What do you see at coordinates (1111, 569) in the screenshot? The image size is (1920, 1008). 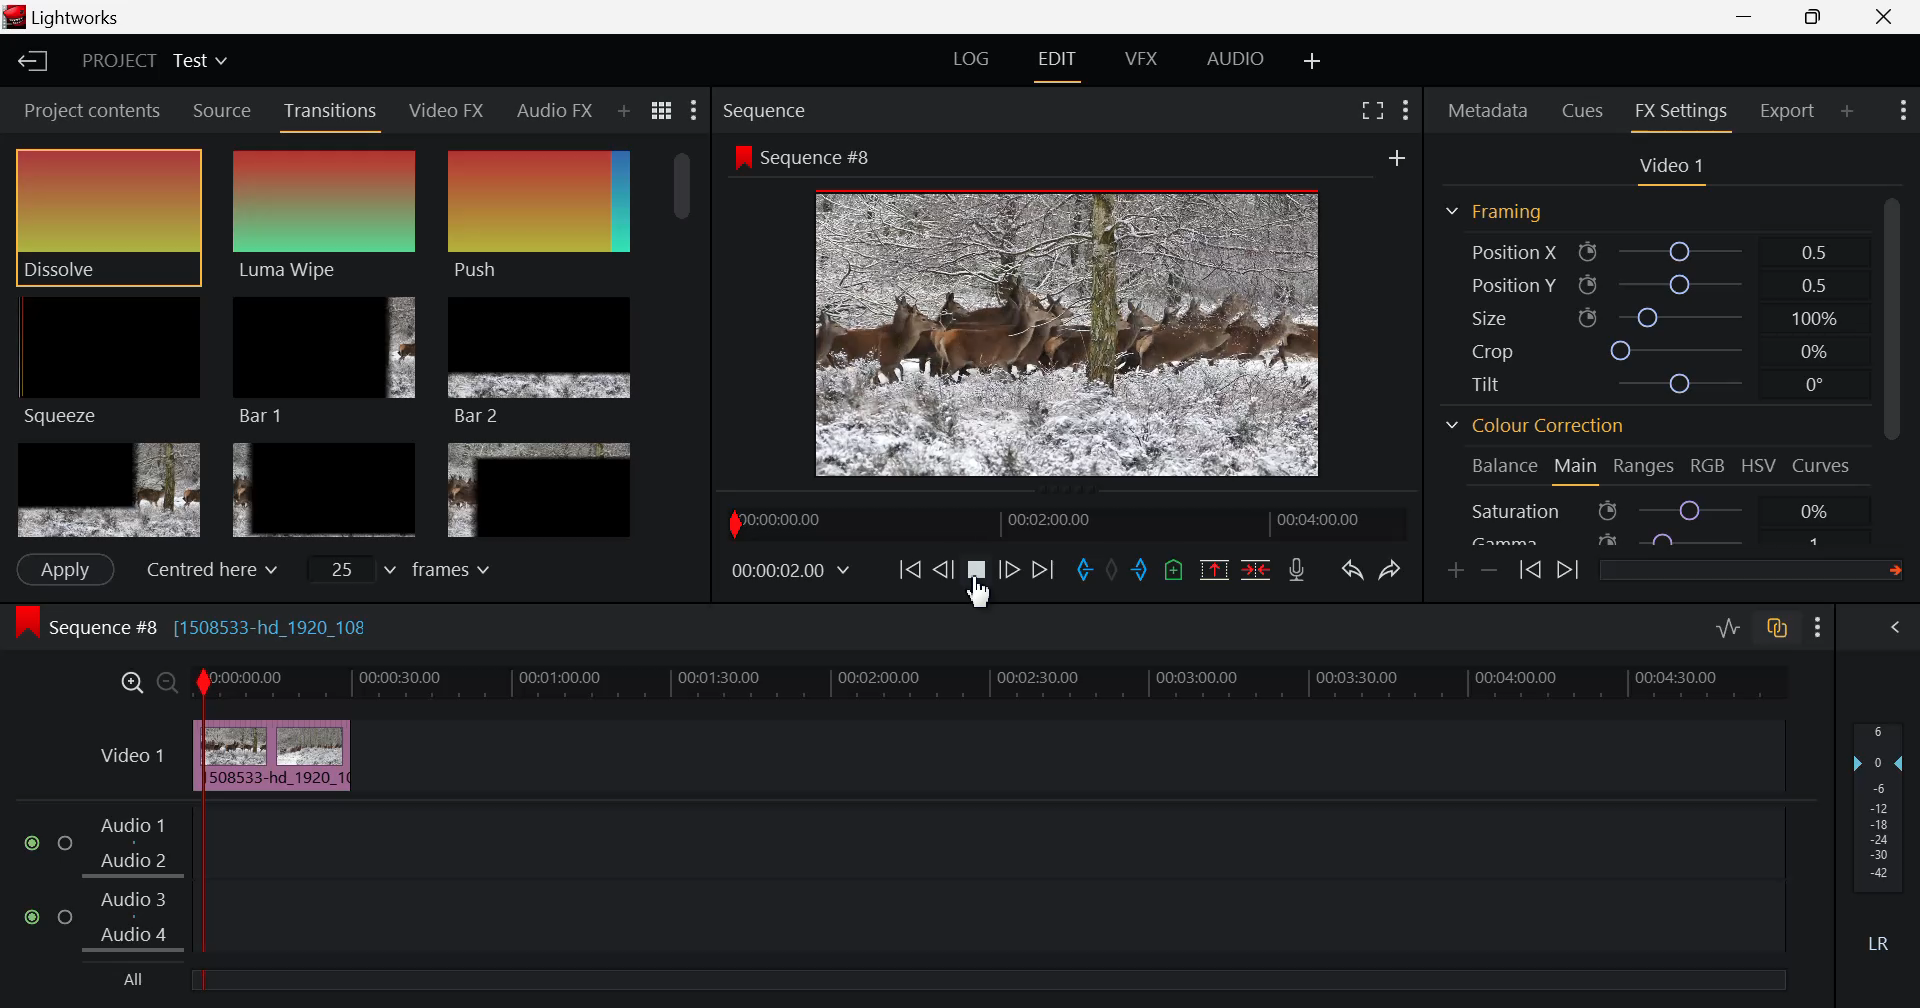 I see `Remove all marks` at bounding box center [1111, 569].